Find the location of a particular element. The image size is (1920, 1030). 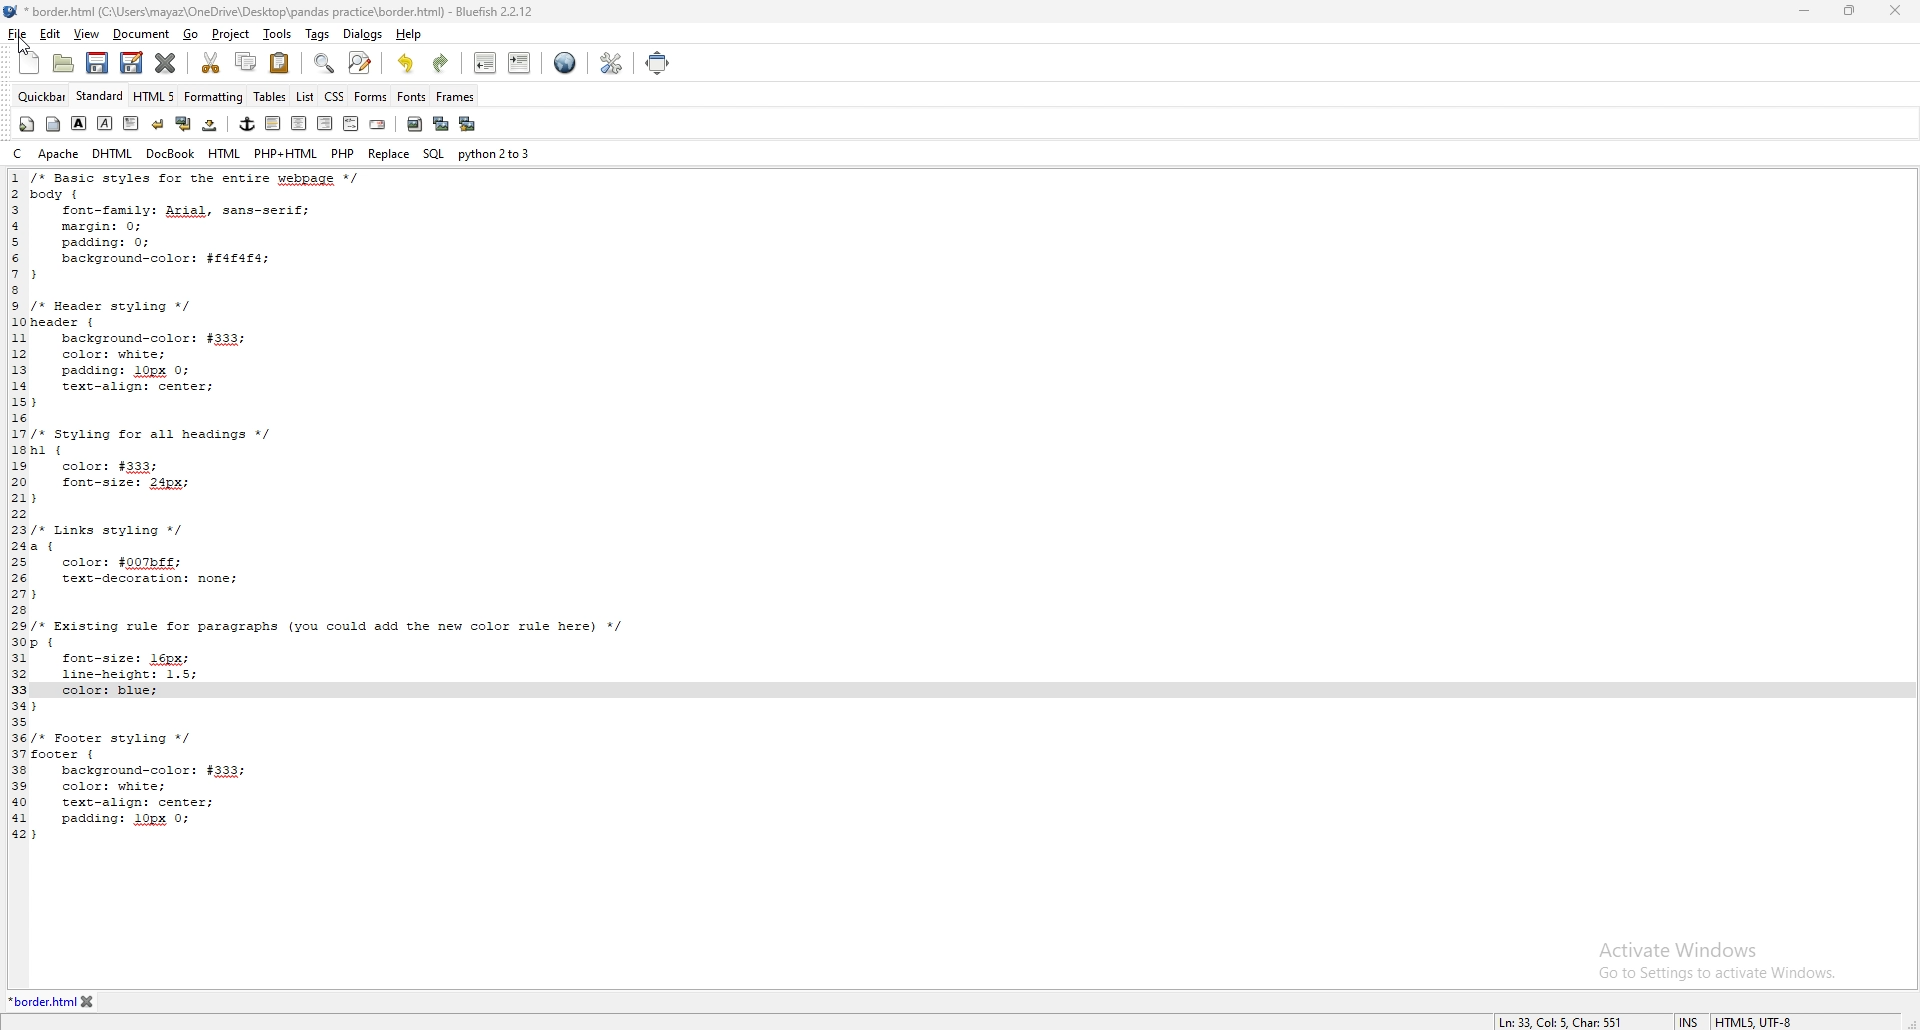

go is located at coordinates (192, 33).